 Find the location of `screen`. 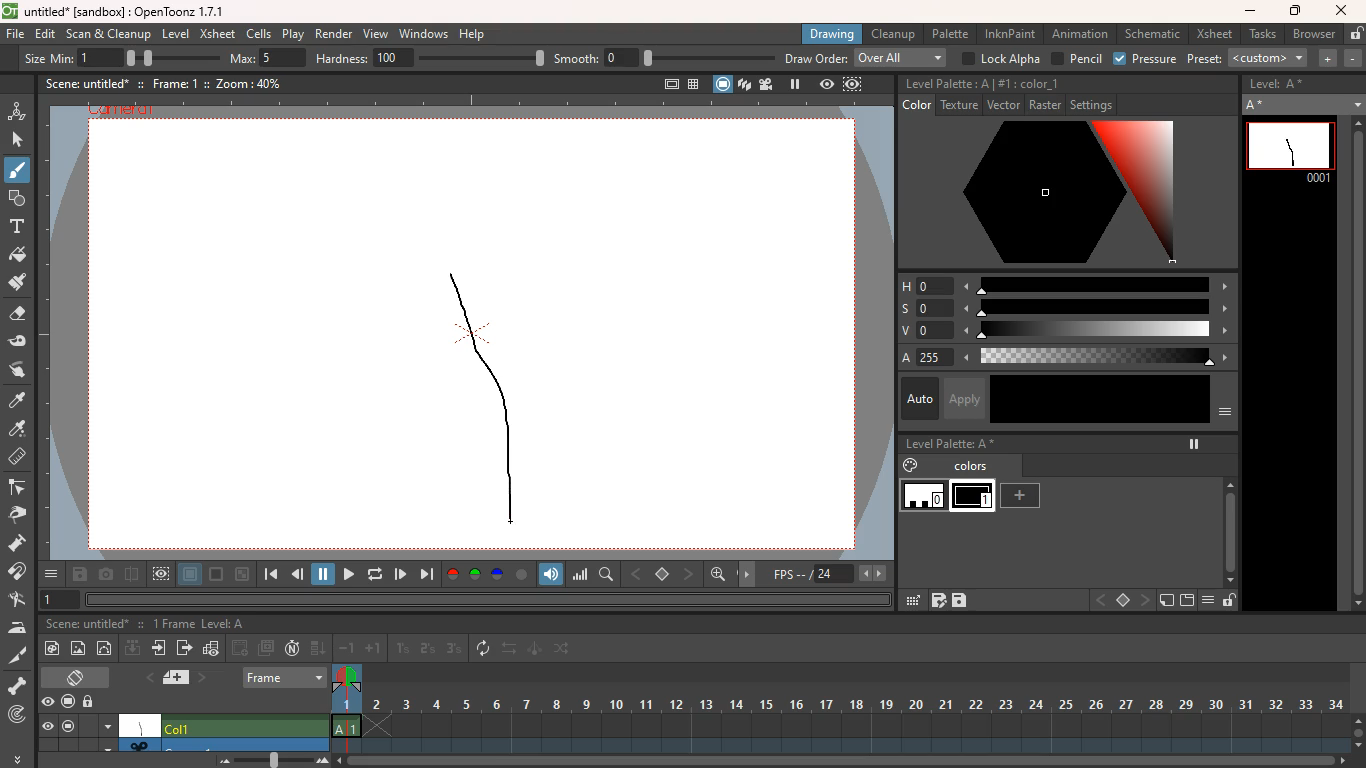

screen is located at coordinates (721, 83).